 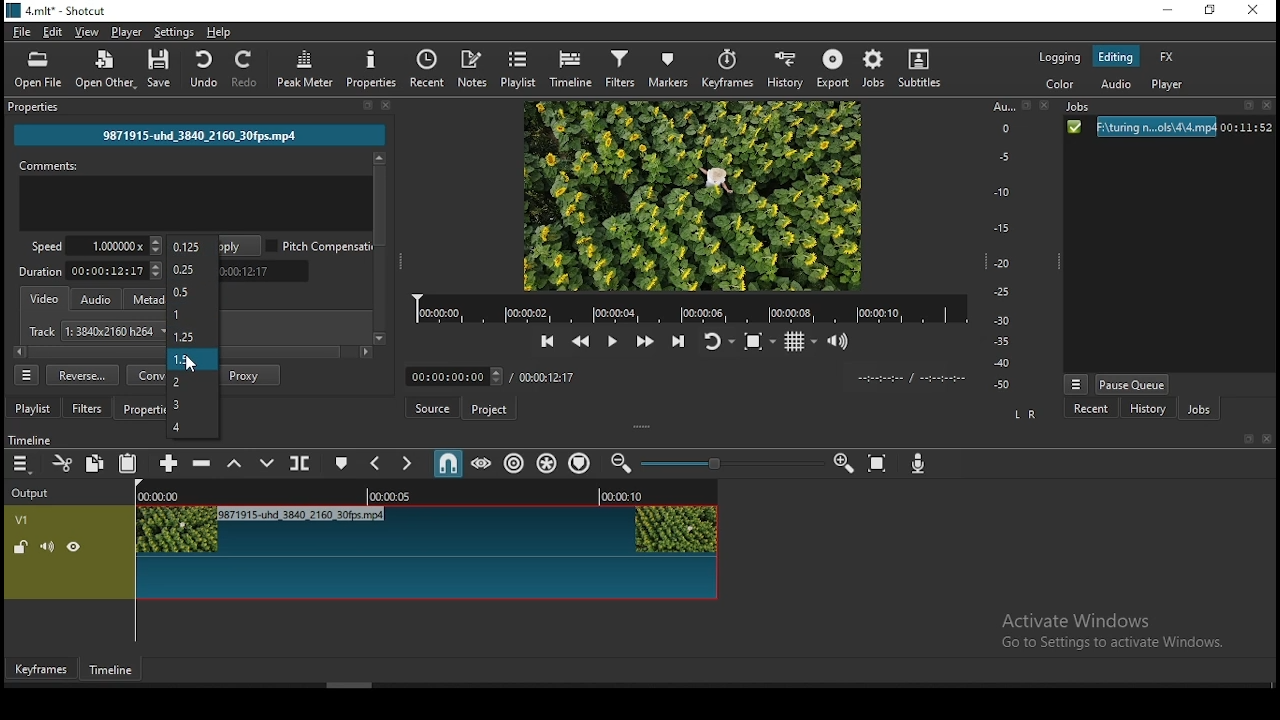 I want to click on 00:00:00, so click(x=166, y=494).